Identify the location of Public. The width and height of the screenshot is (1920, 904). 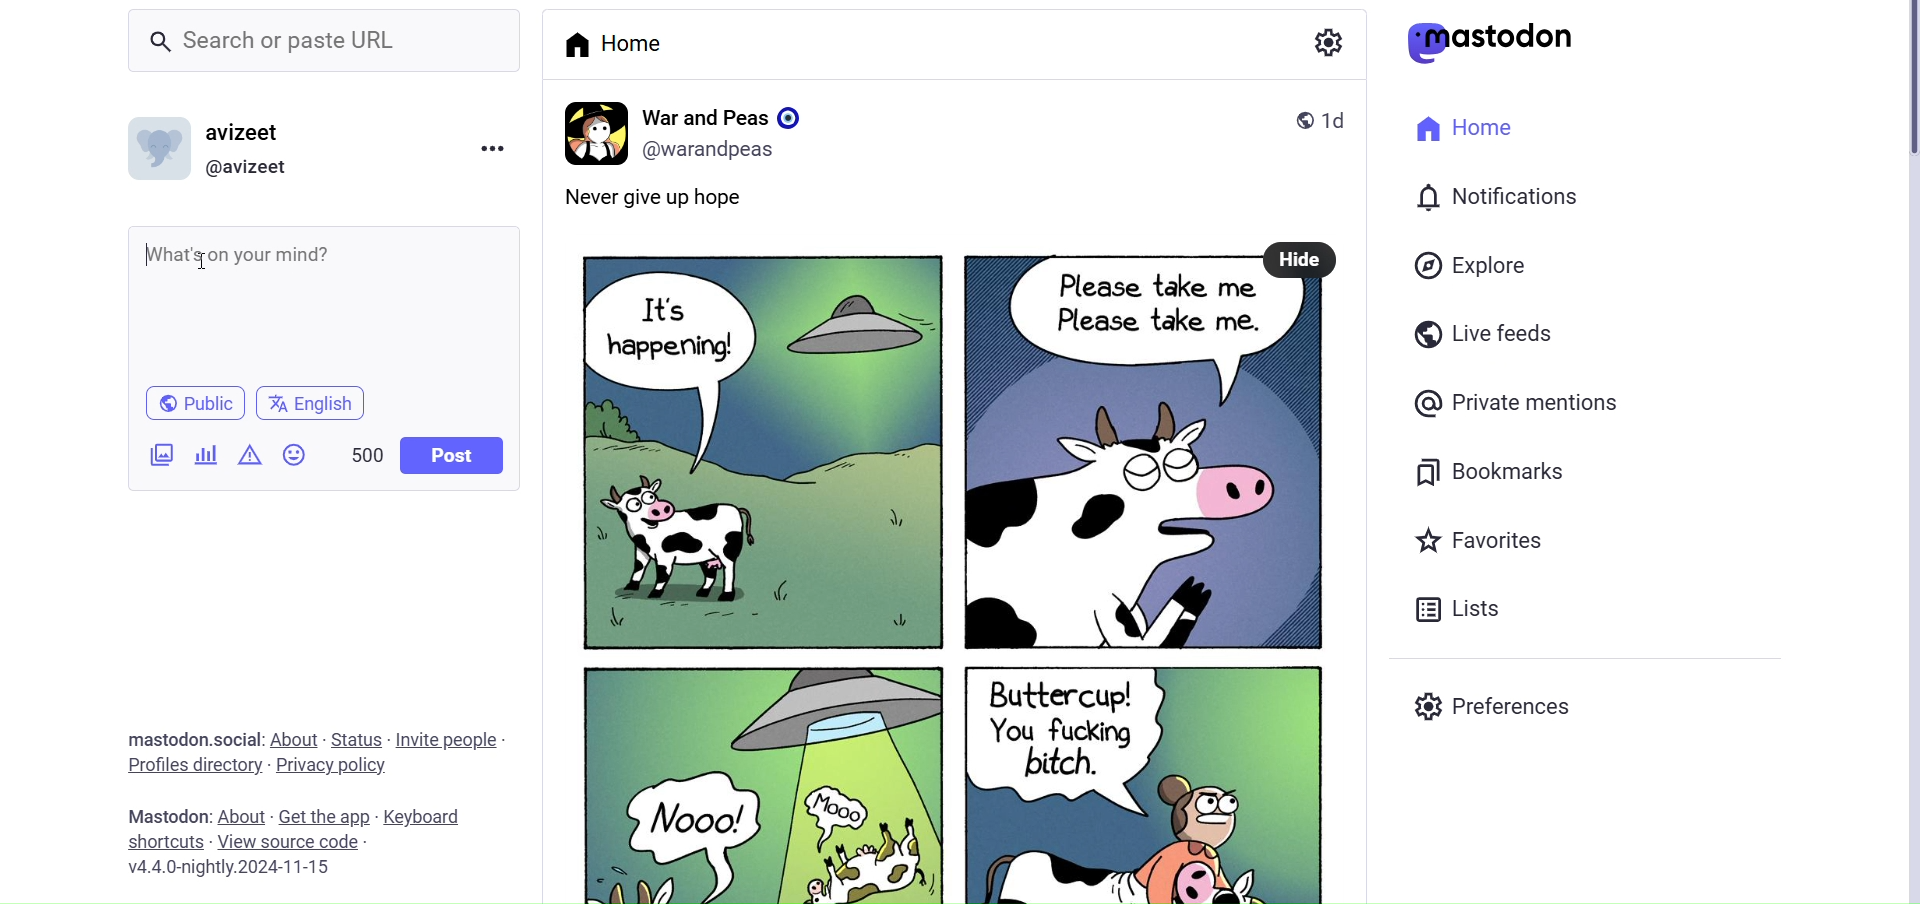
(190, 404).